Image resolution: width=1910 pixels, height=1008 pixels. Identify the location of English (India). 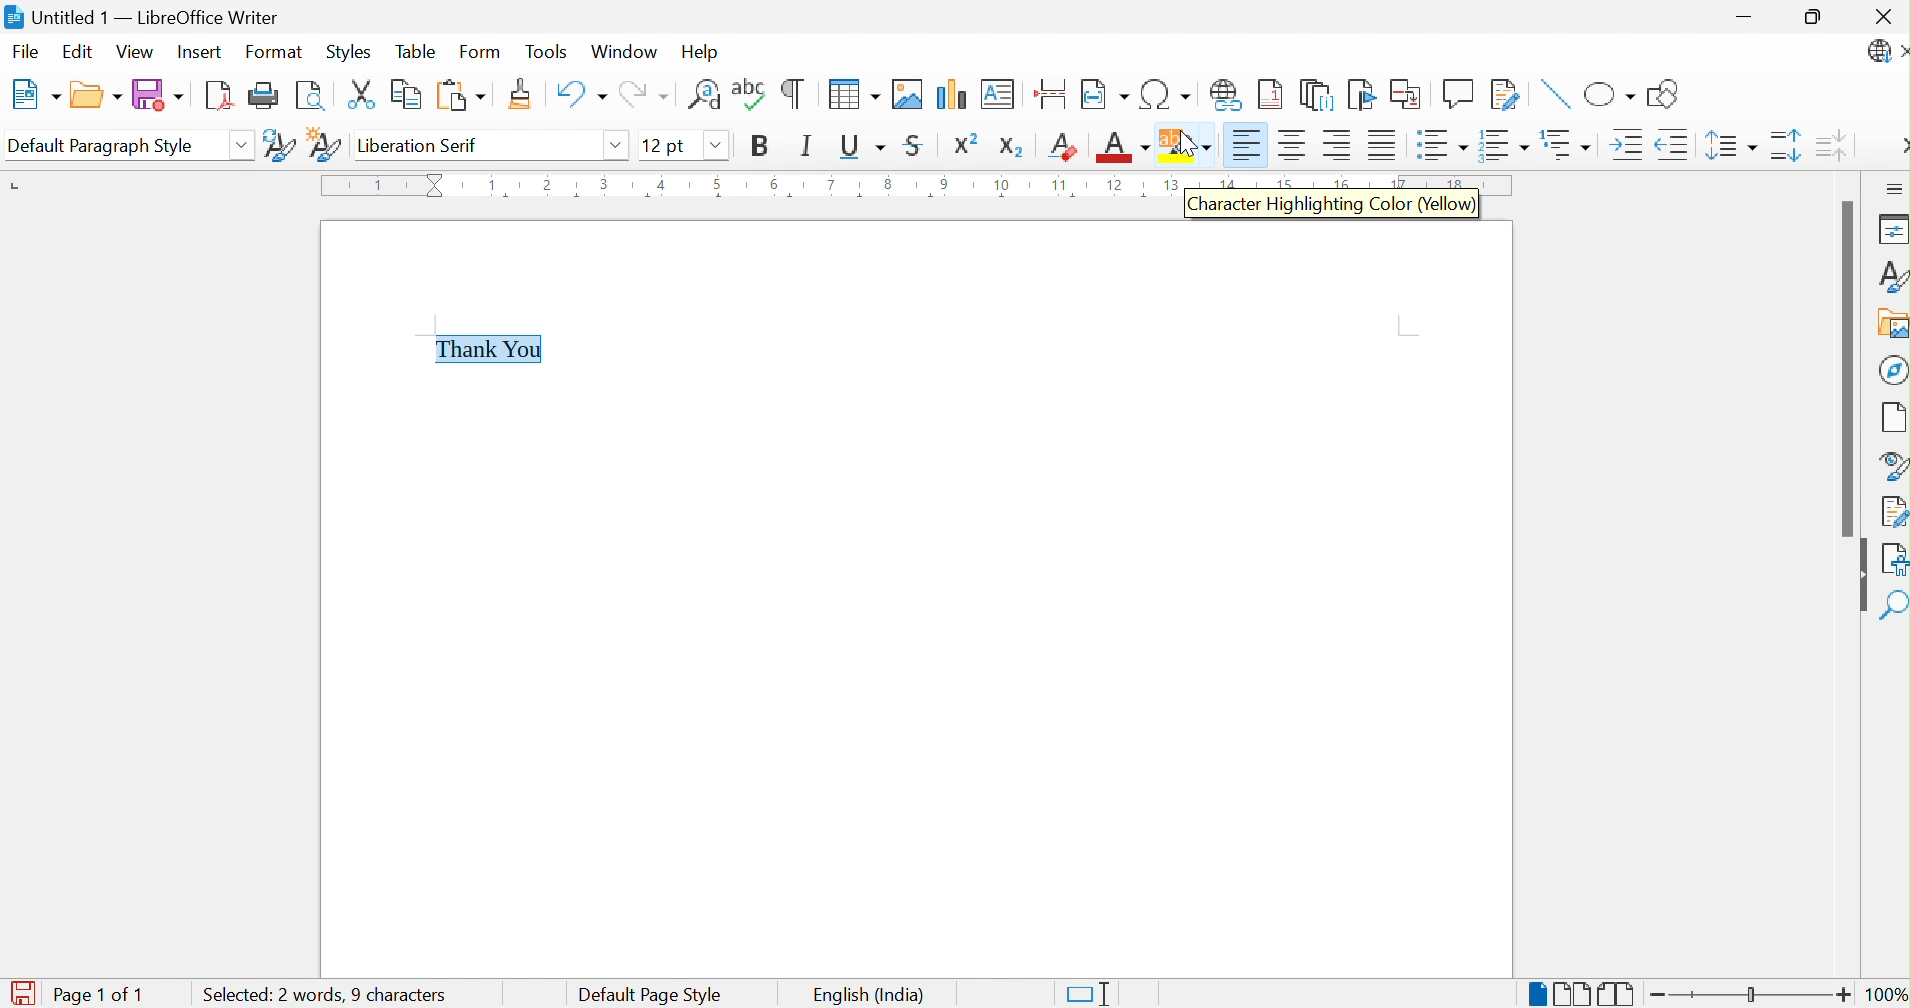
(867, 994).